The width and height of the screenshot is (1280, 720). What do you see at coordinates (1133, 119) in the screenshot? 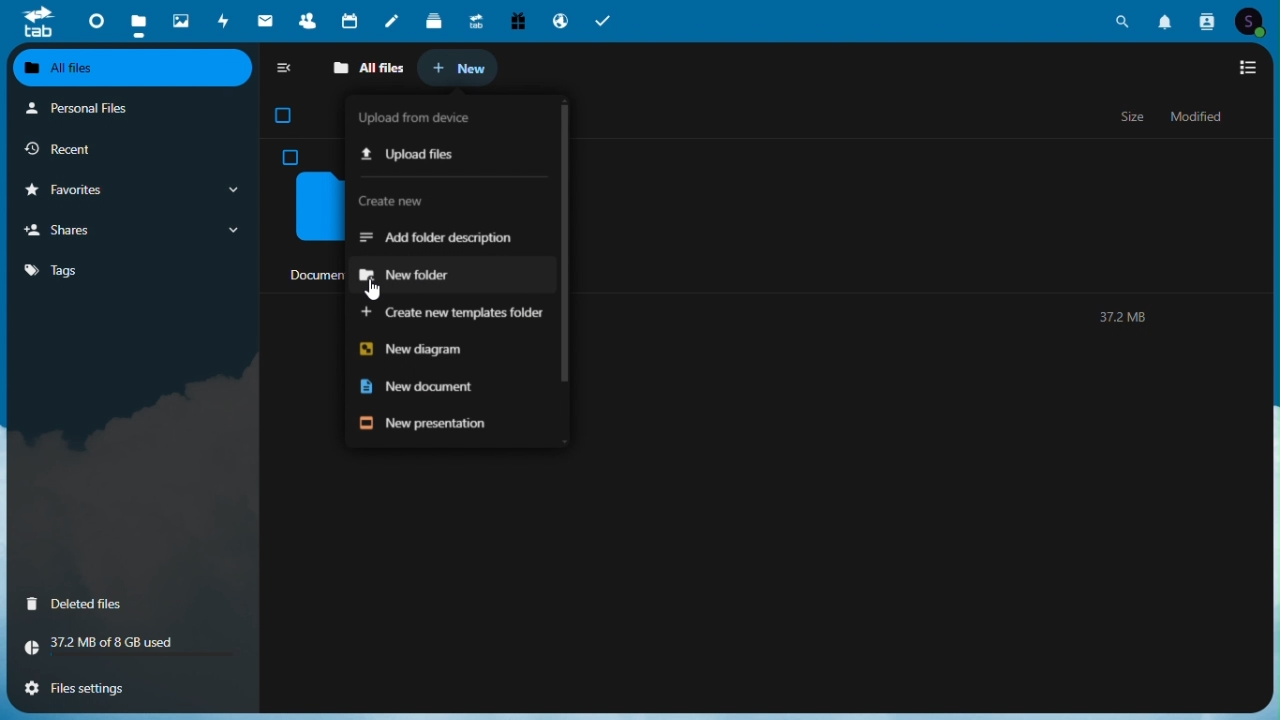
I see `Size` at bounding box center [1133, 119].